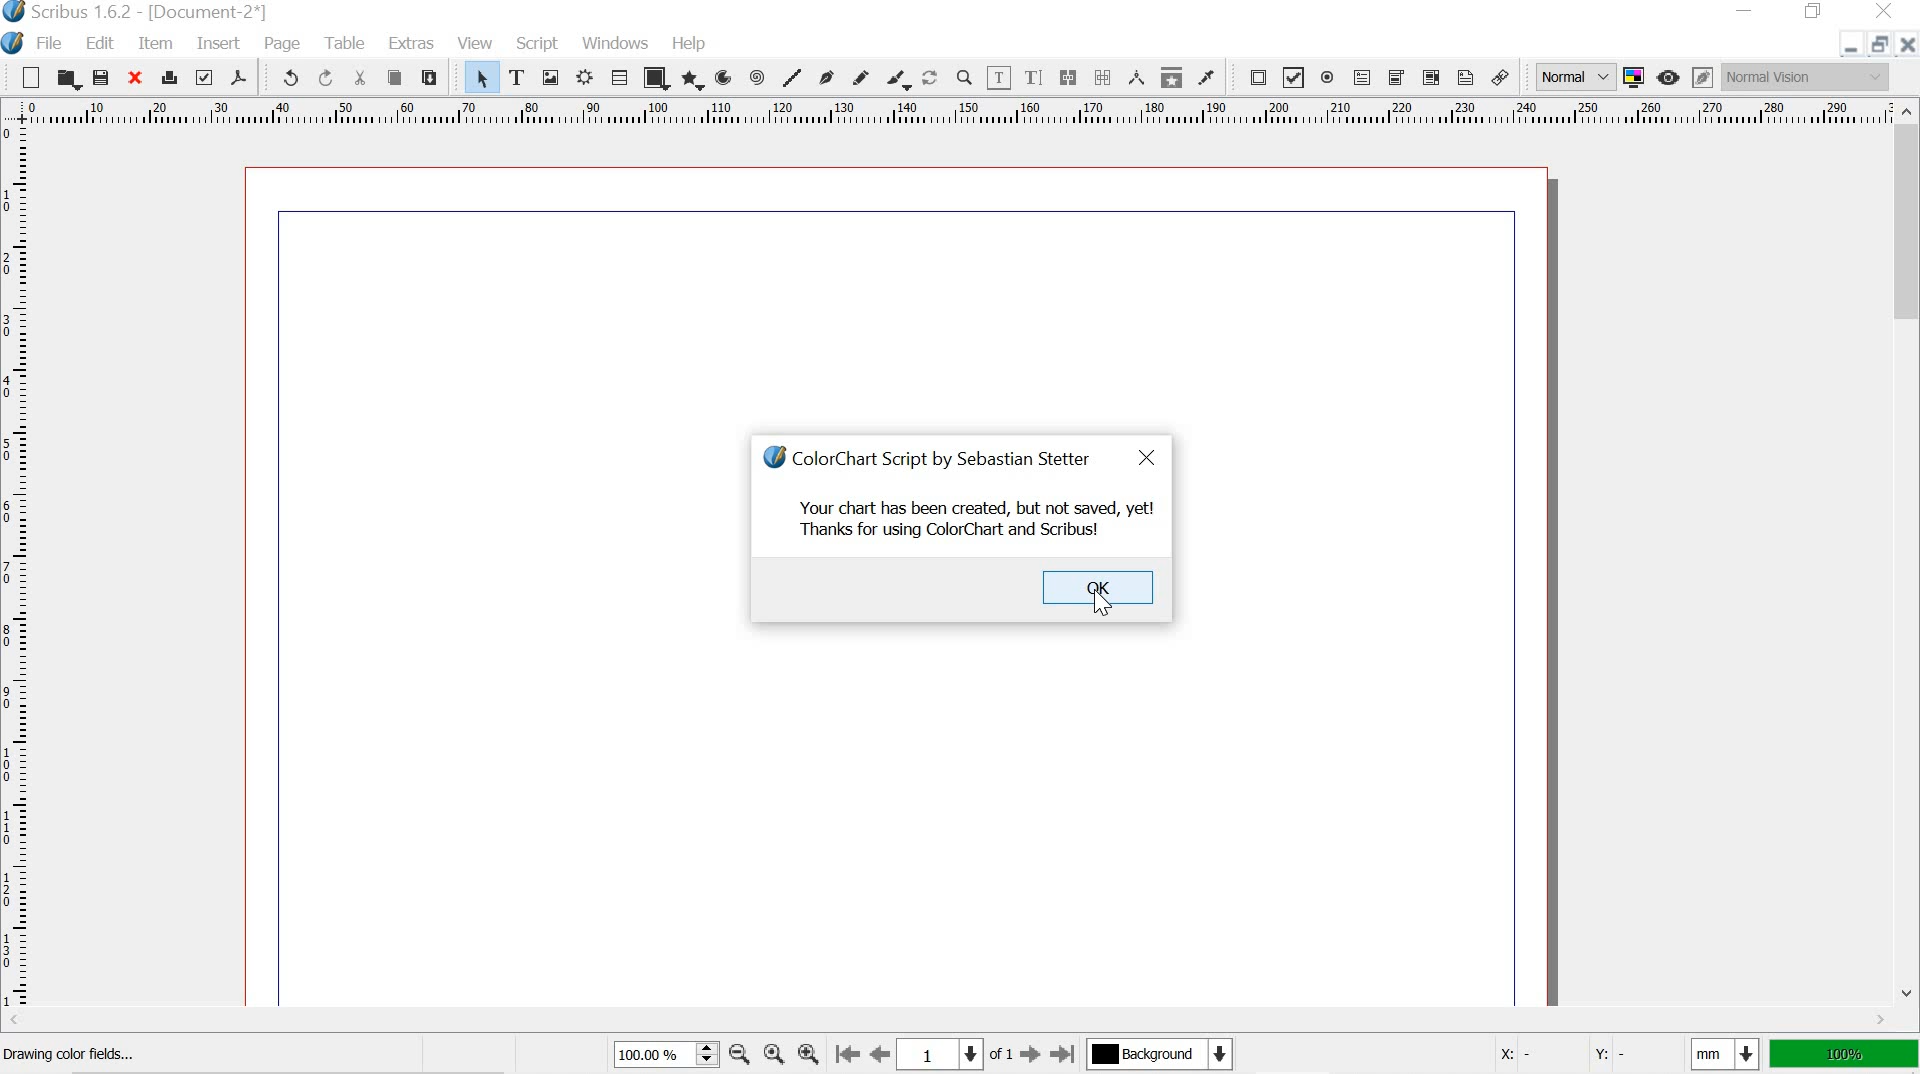 This screenshot has width=1920, height=1074. What do you see at coordinates (429, 77) in the screenshot?
I see `paste` at bounding box center [429, 77].